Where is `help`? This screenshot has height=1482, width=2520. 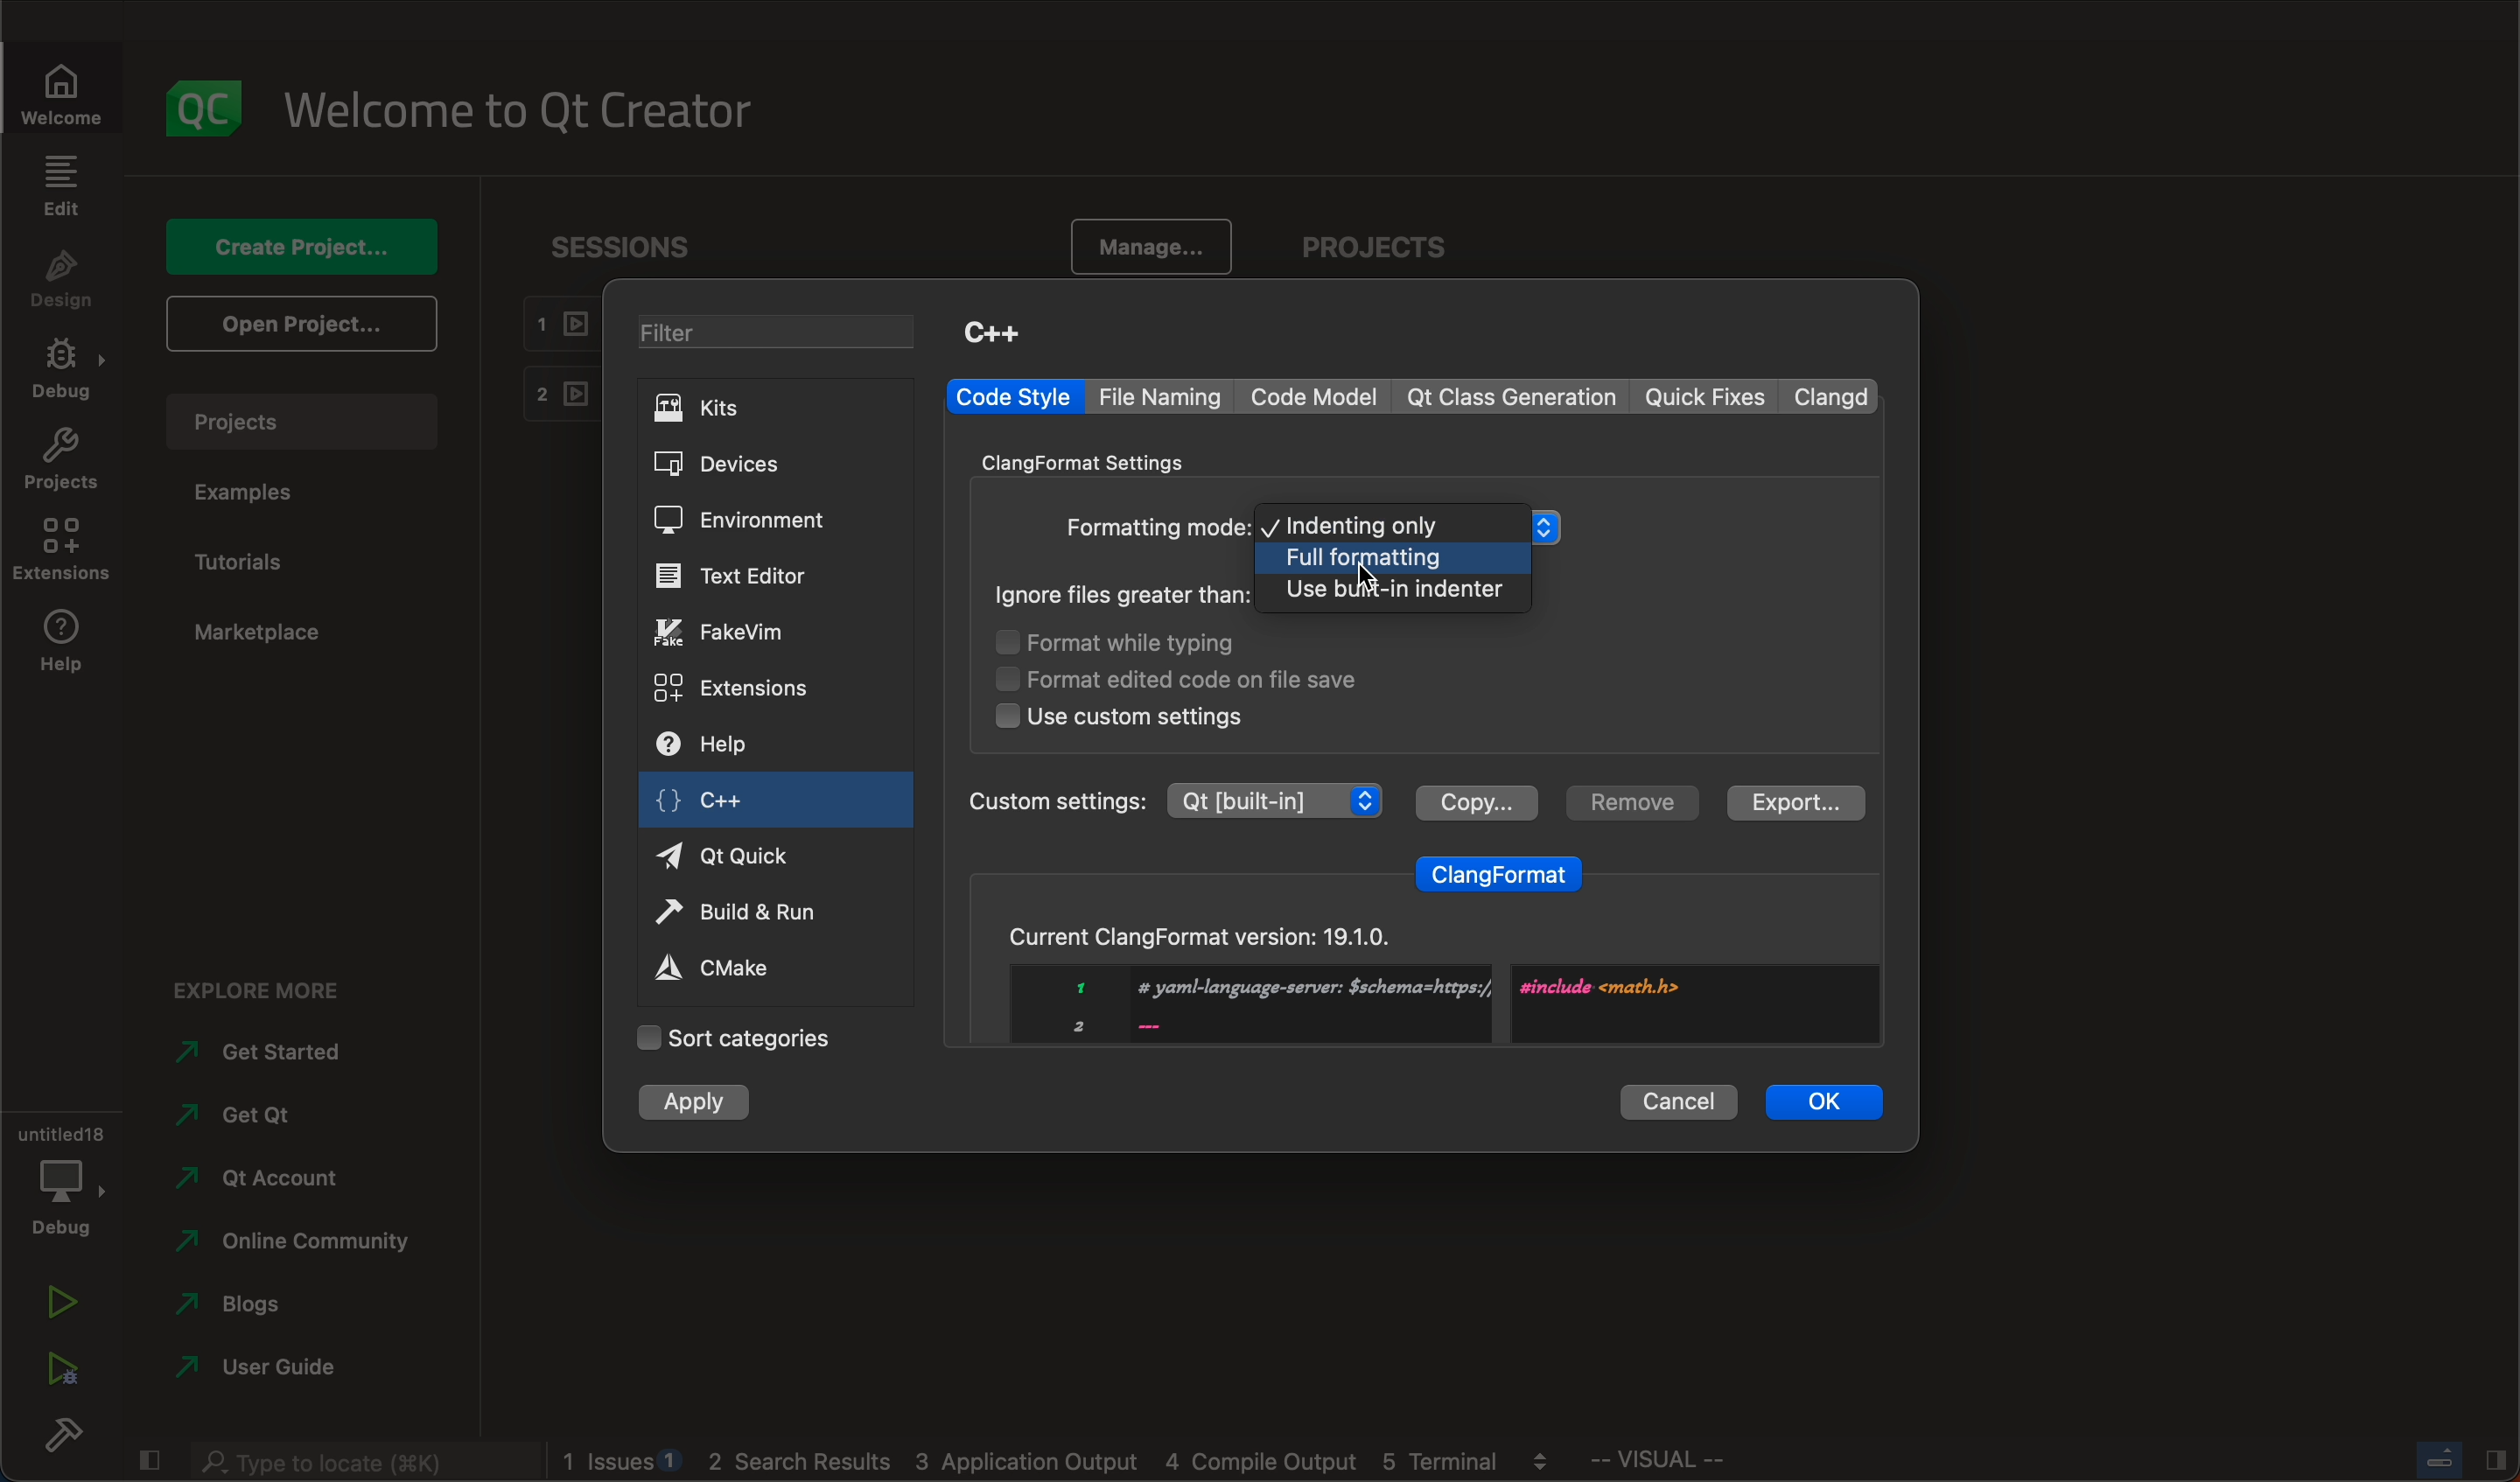 help is located at coordinates (728, 747).